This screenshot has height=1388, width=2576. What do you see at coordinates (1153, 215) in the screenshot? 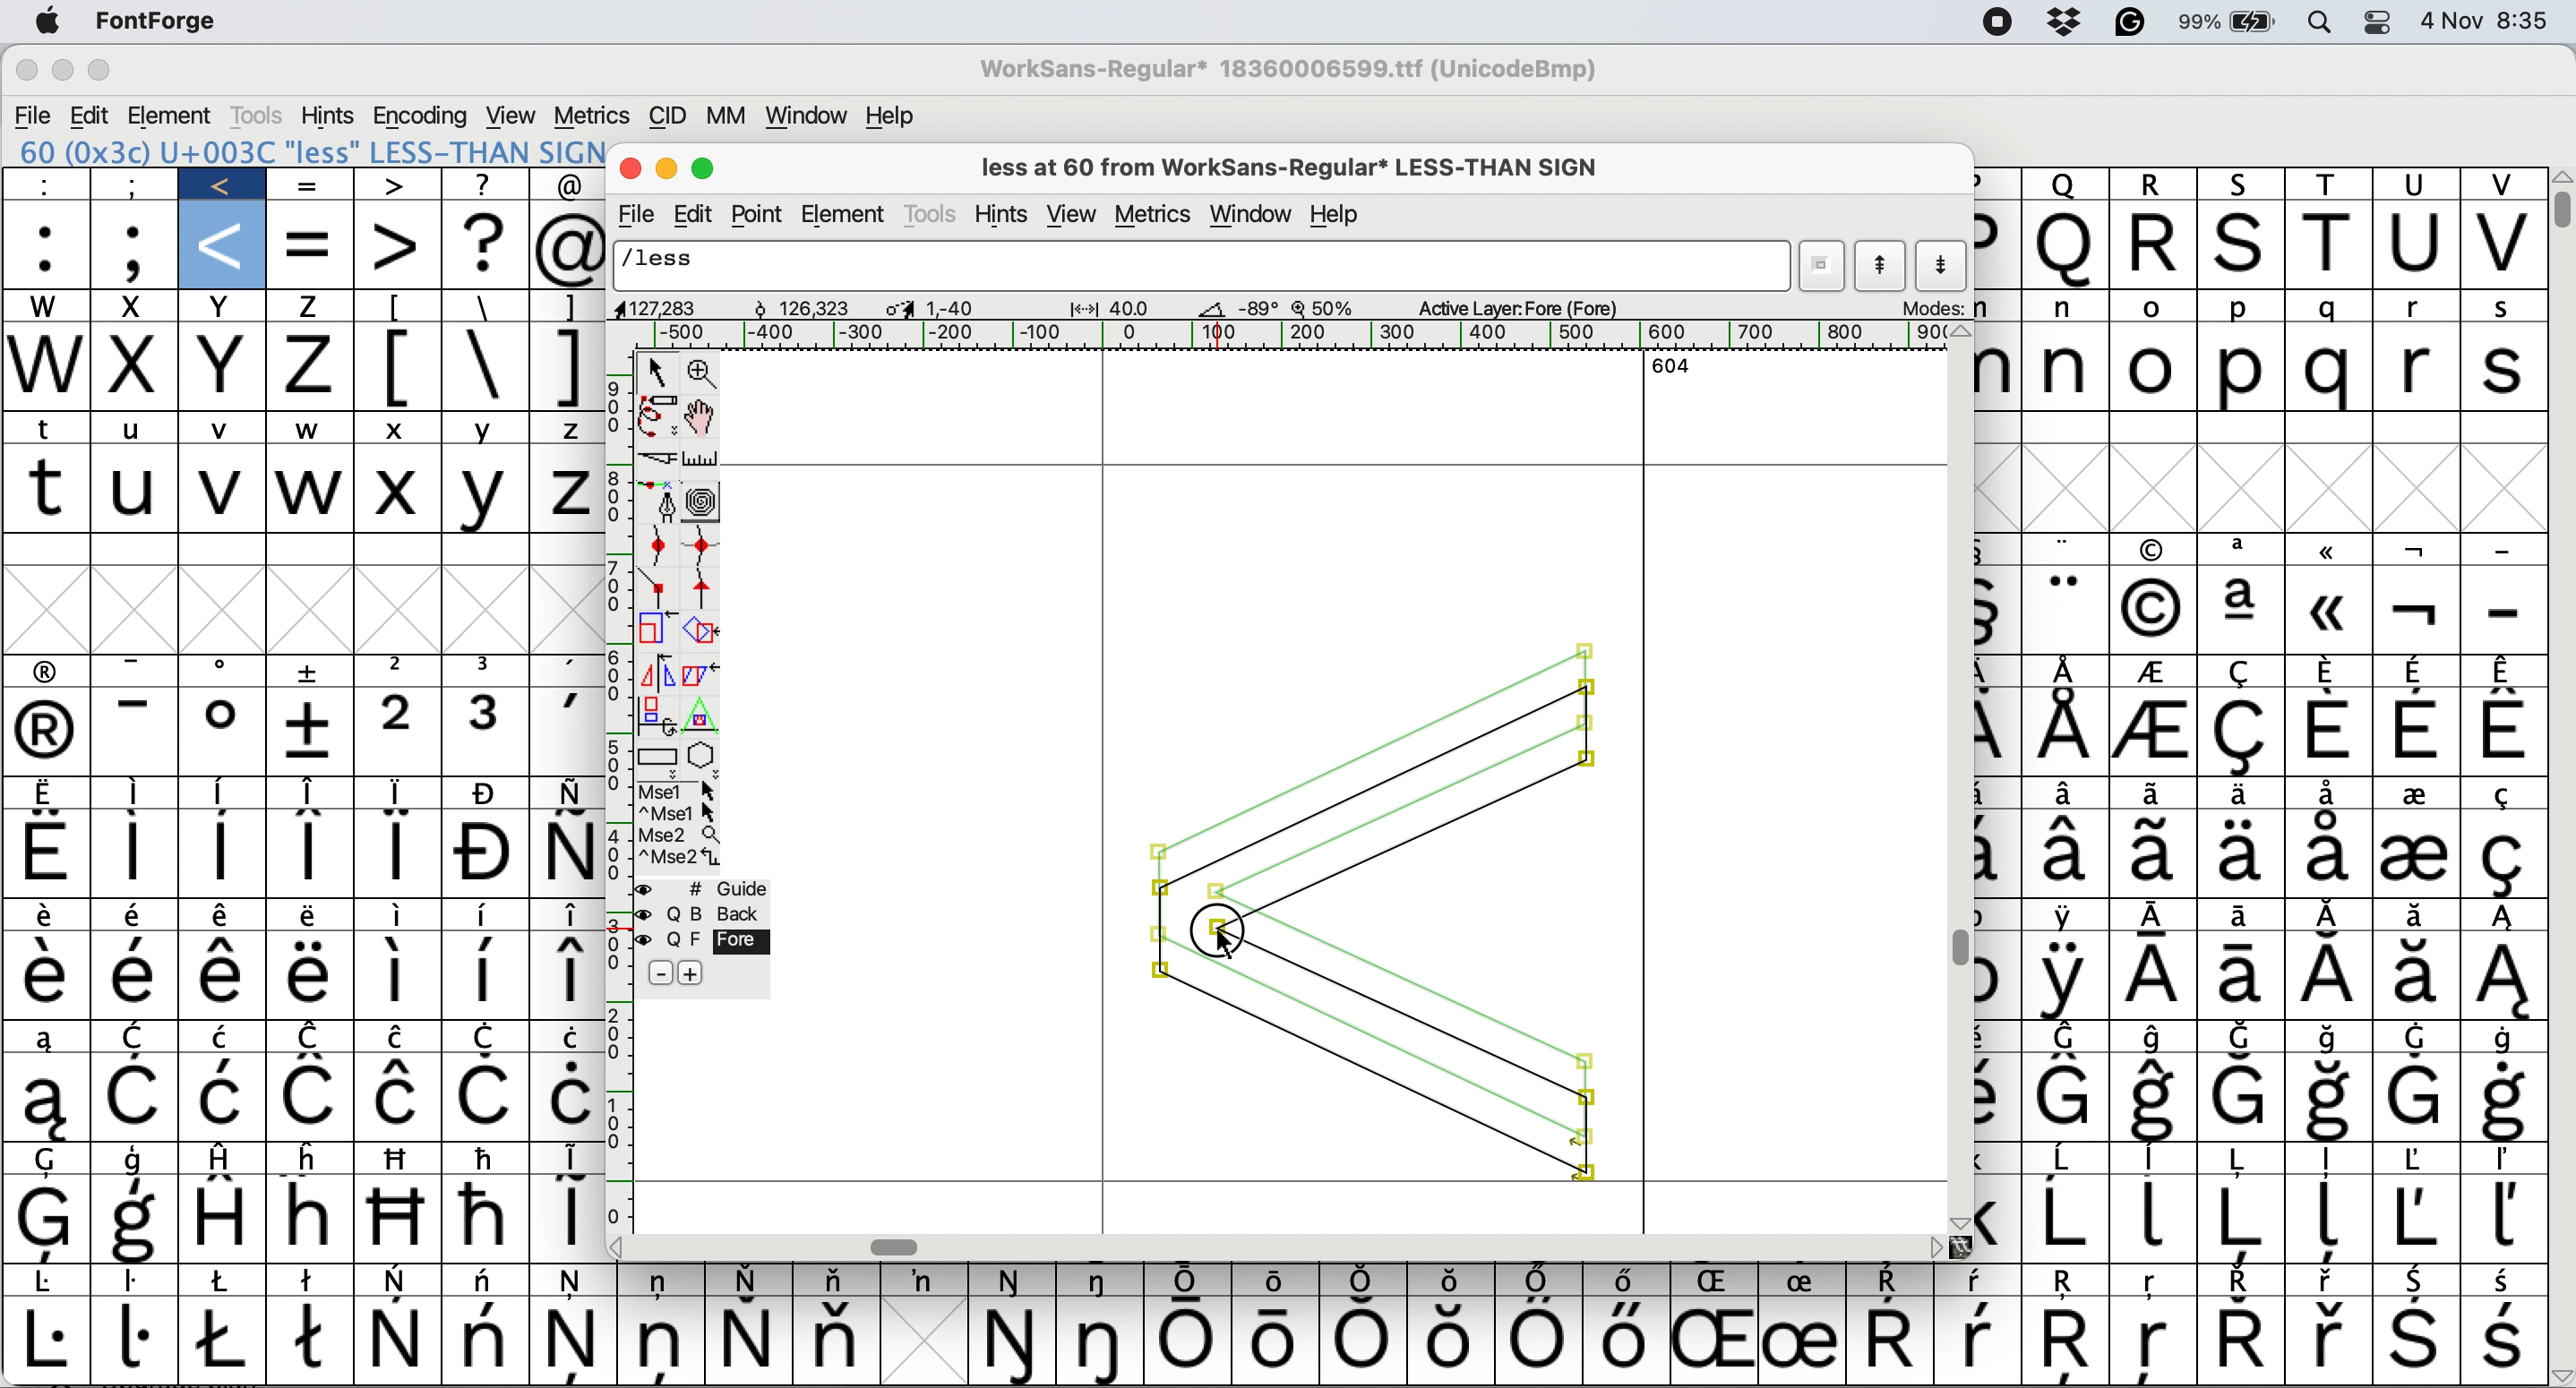
I see `metrics` at bounding box center [1153, 215].